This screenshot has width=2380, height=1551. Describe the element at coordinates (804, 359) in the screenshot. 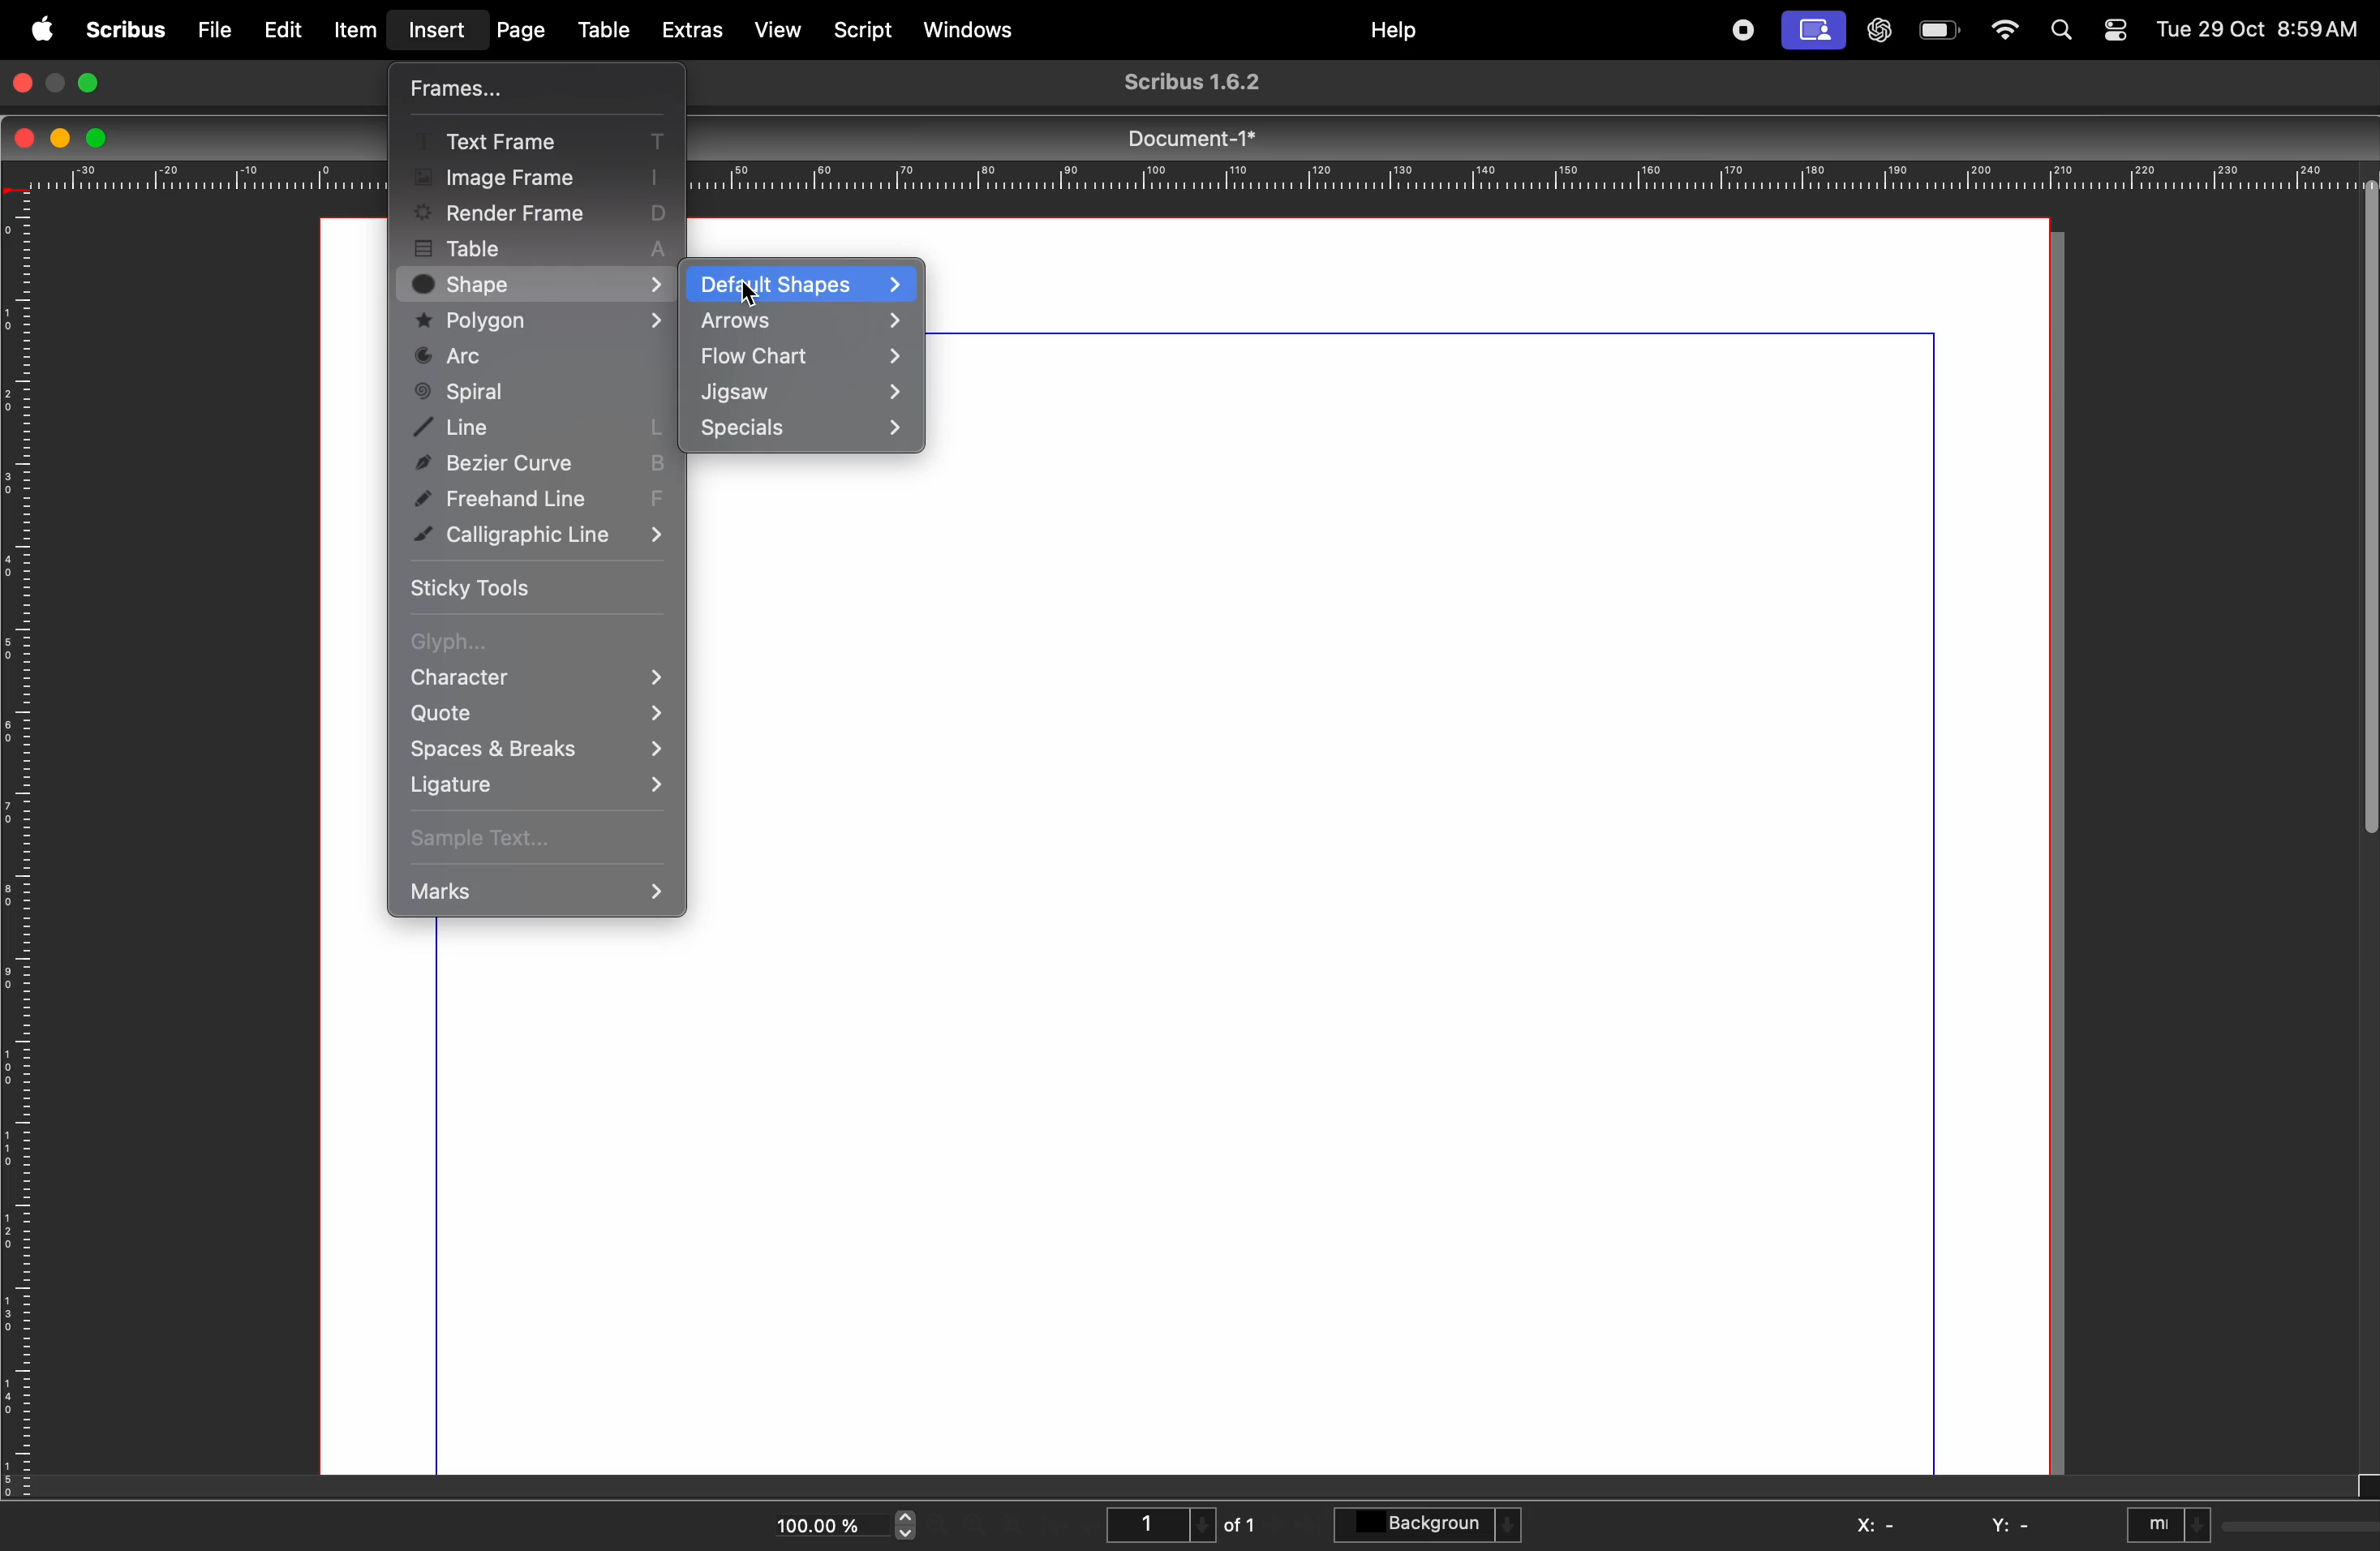

I see `flow charts` at that location.